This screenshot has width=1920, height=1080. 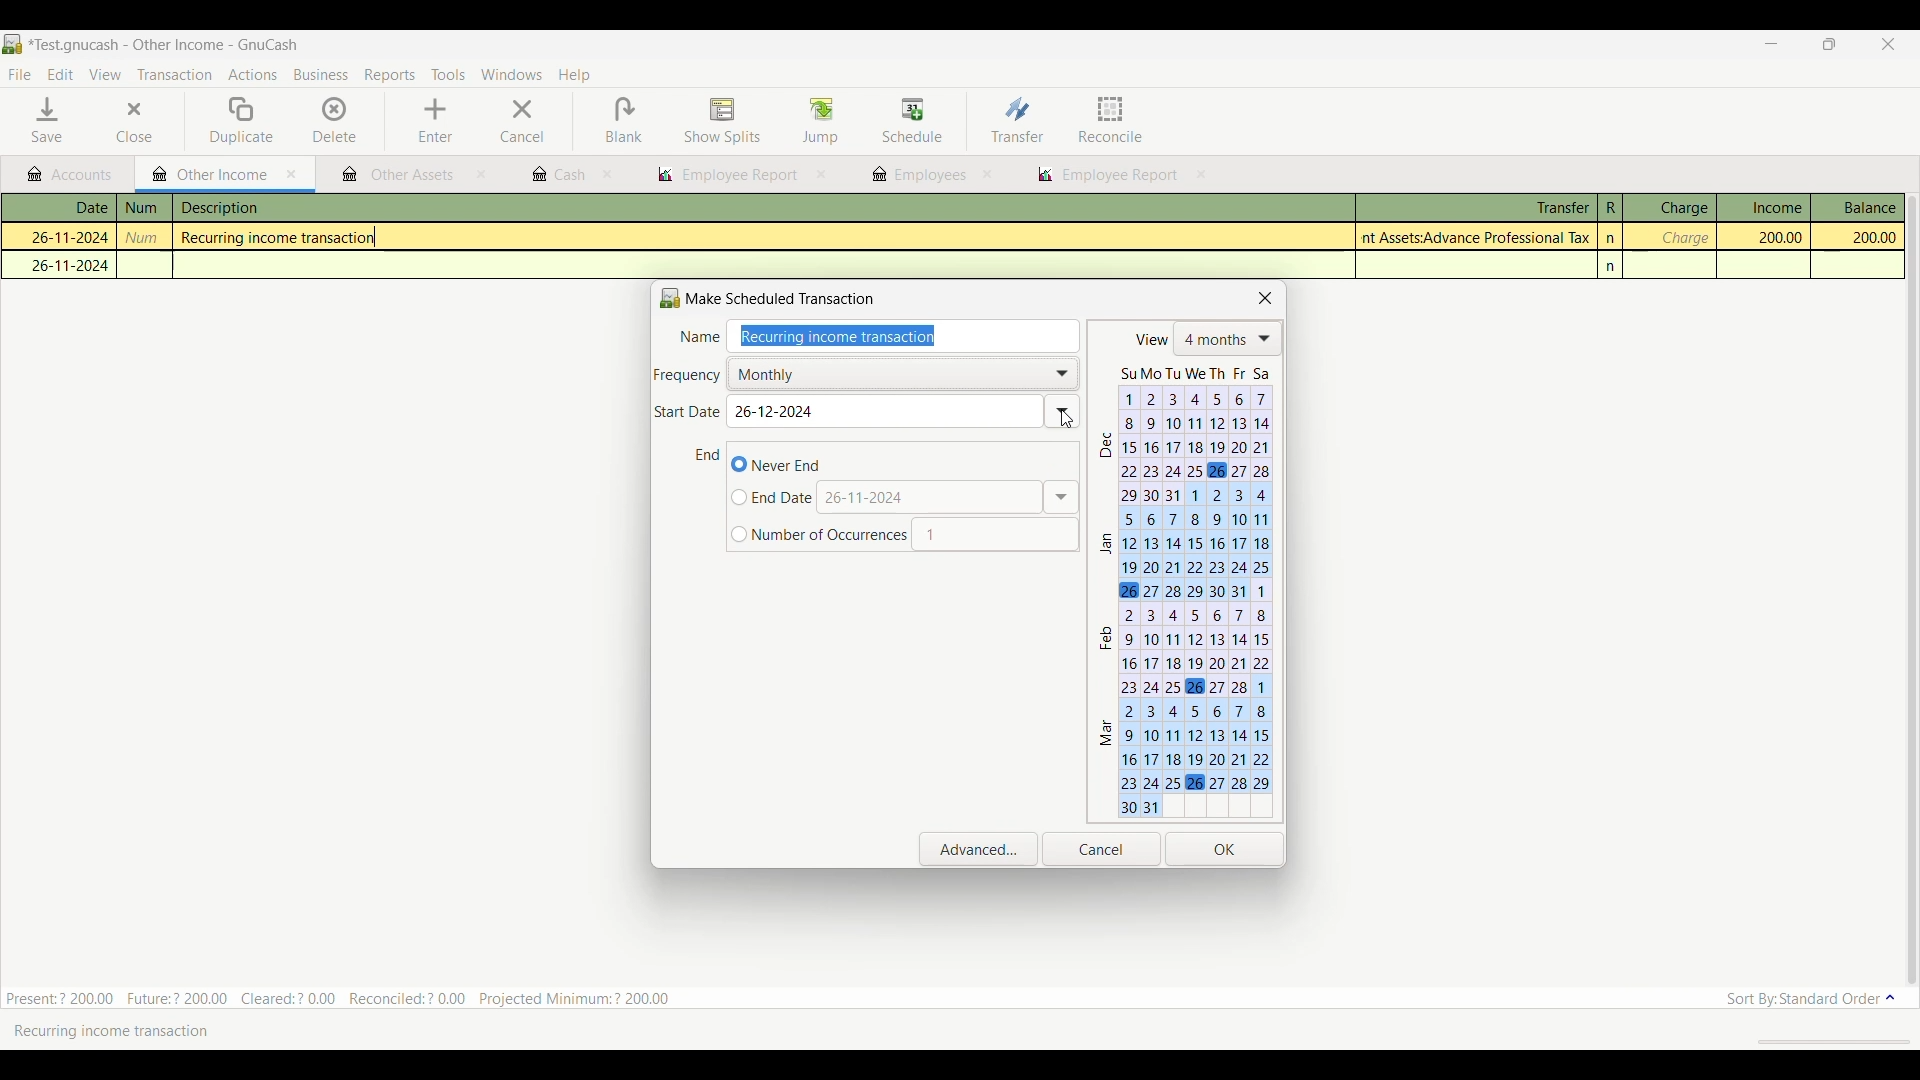 What do you see at coordinates (1118, 177) in the screenshot?
I see `employee report` at bounding box center [1118, 177].